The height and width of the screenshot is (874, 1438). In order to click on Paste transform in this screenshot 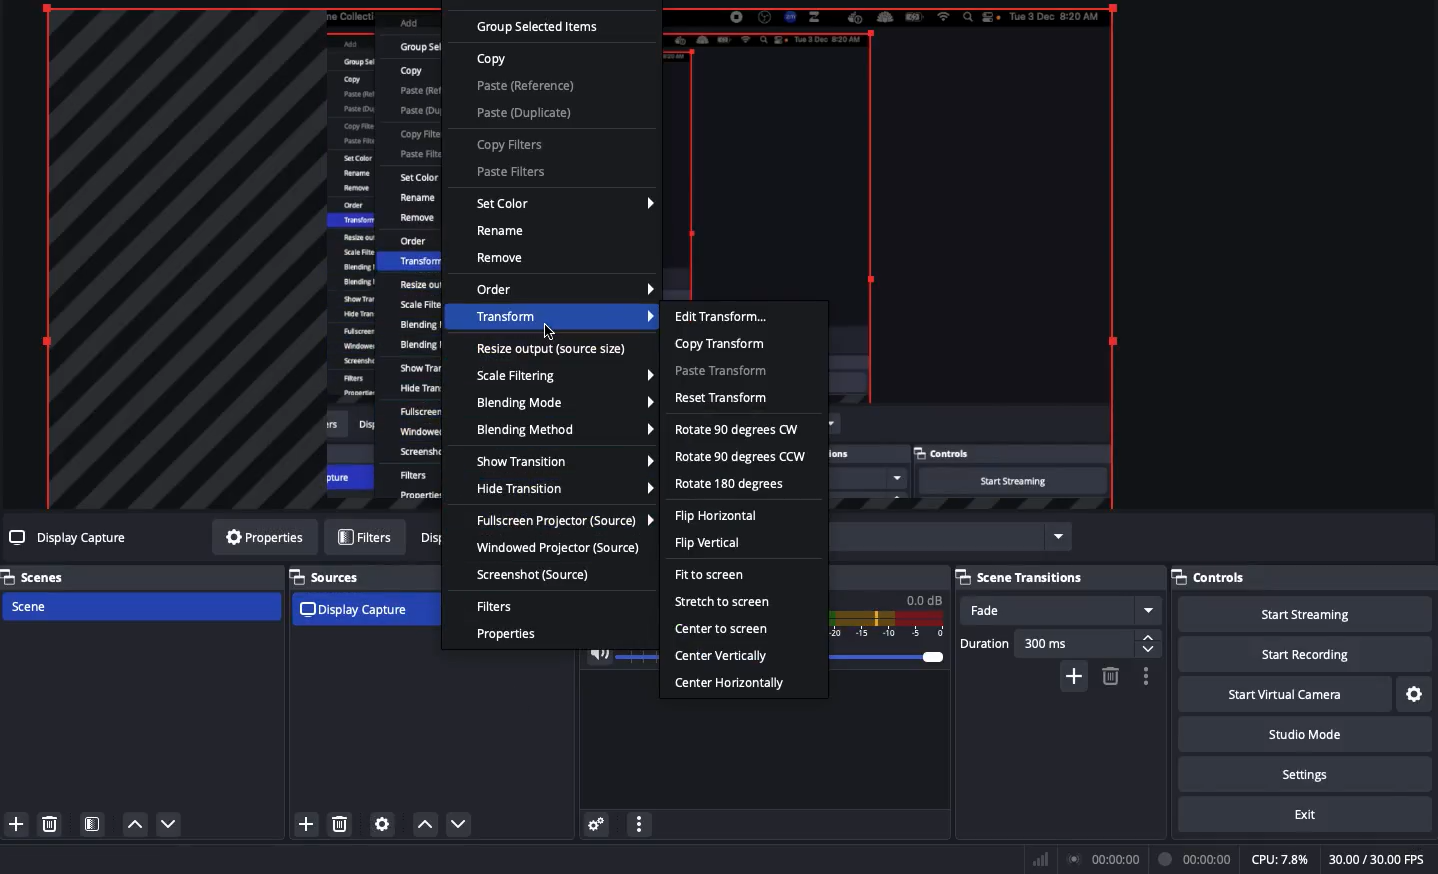, I will do `click(723, 373)`.